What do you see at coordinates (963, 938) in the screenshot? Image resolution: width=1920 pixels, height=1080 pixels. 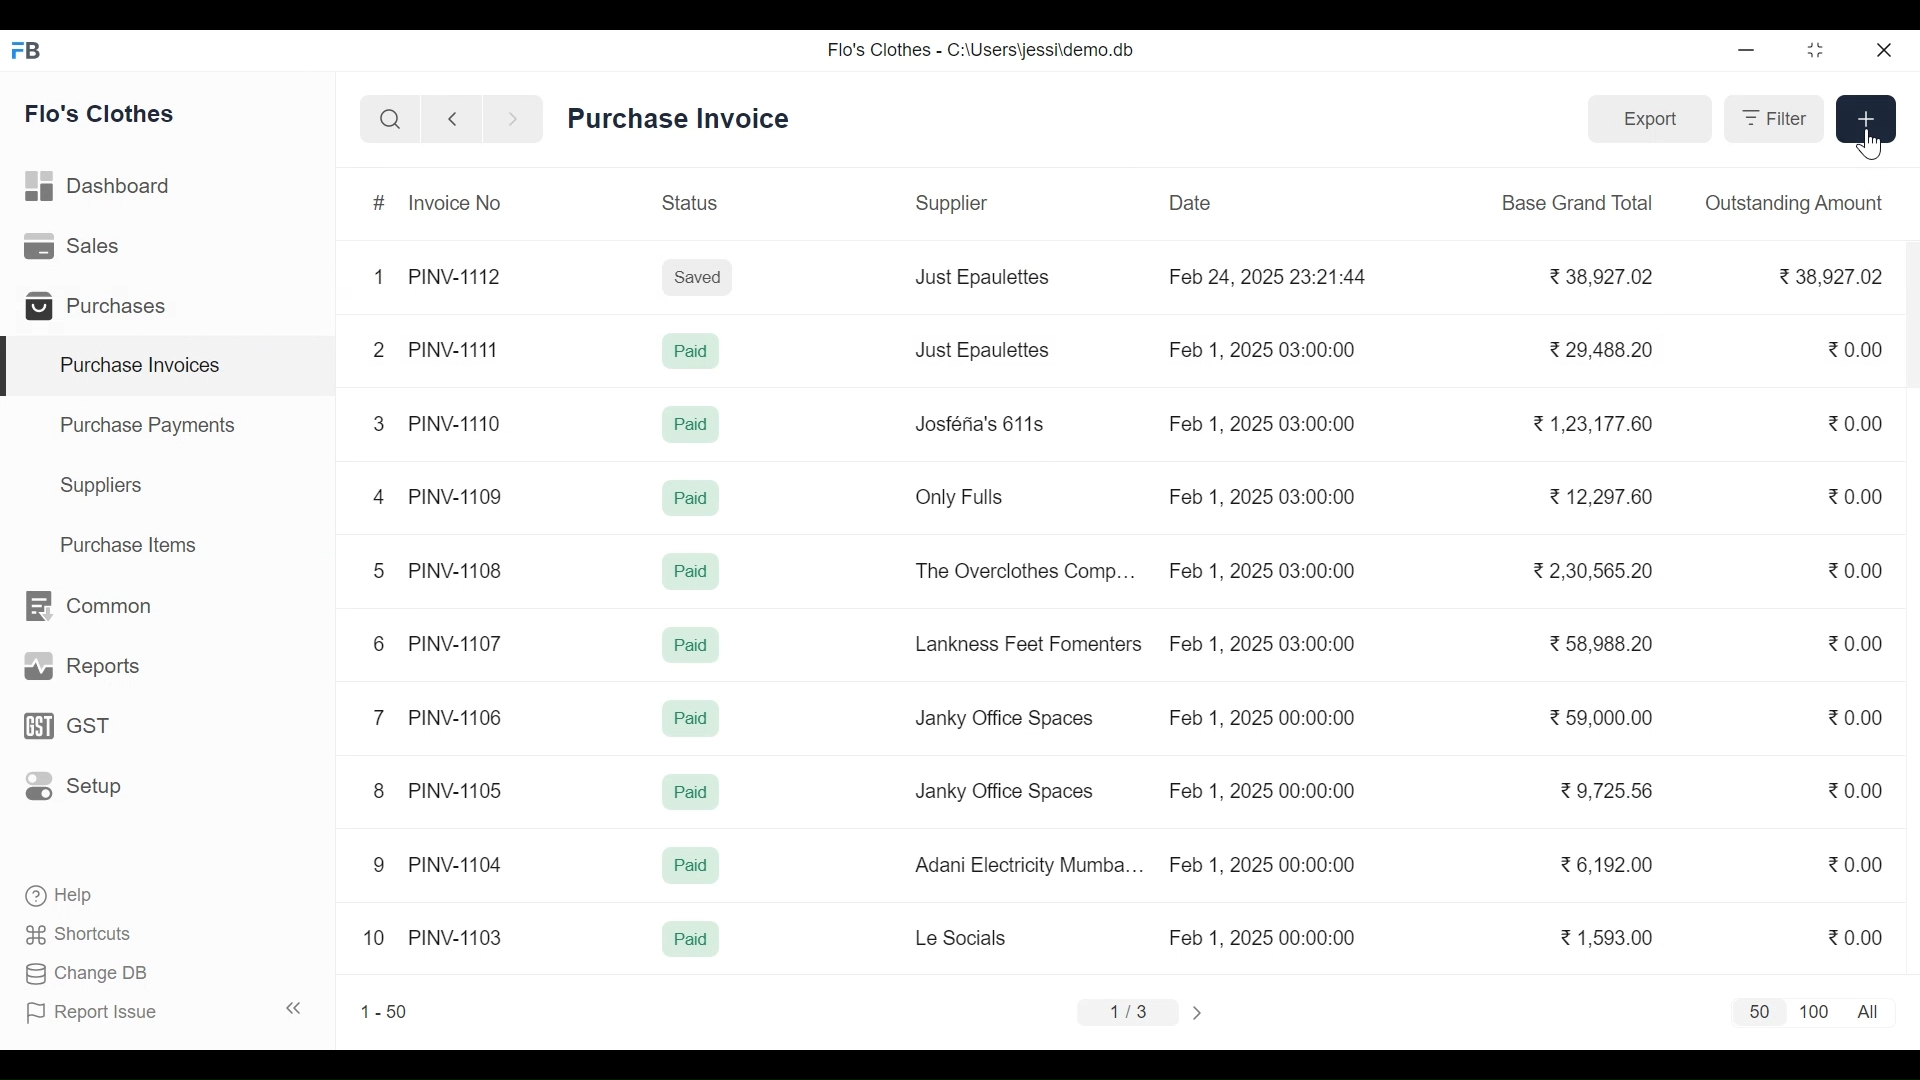 I see `Le Socials` at bounding box center [963, 938].